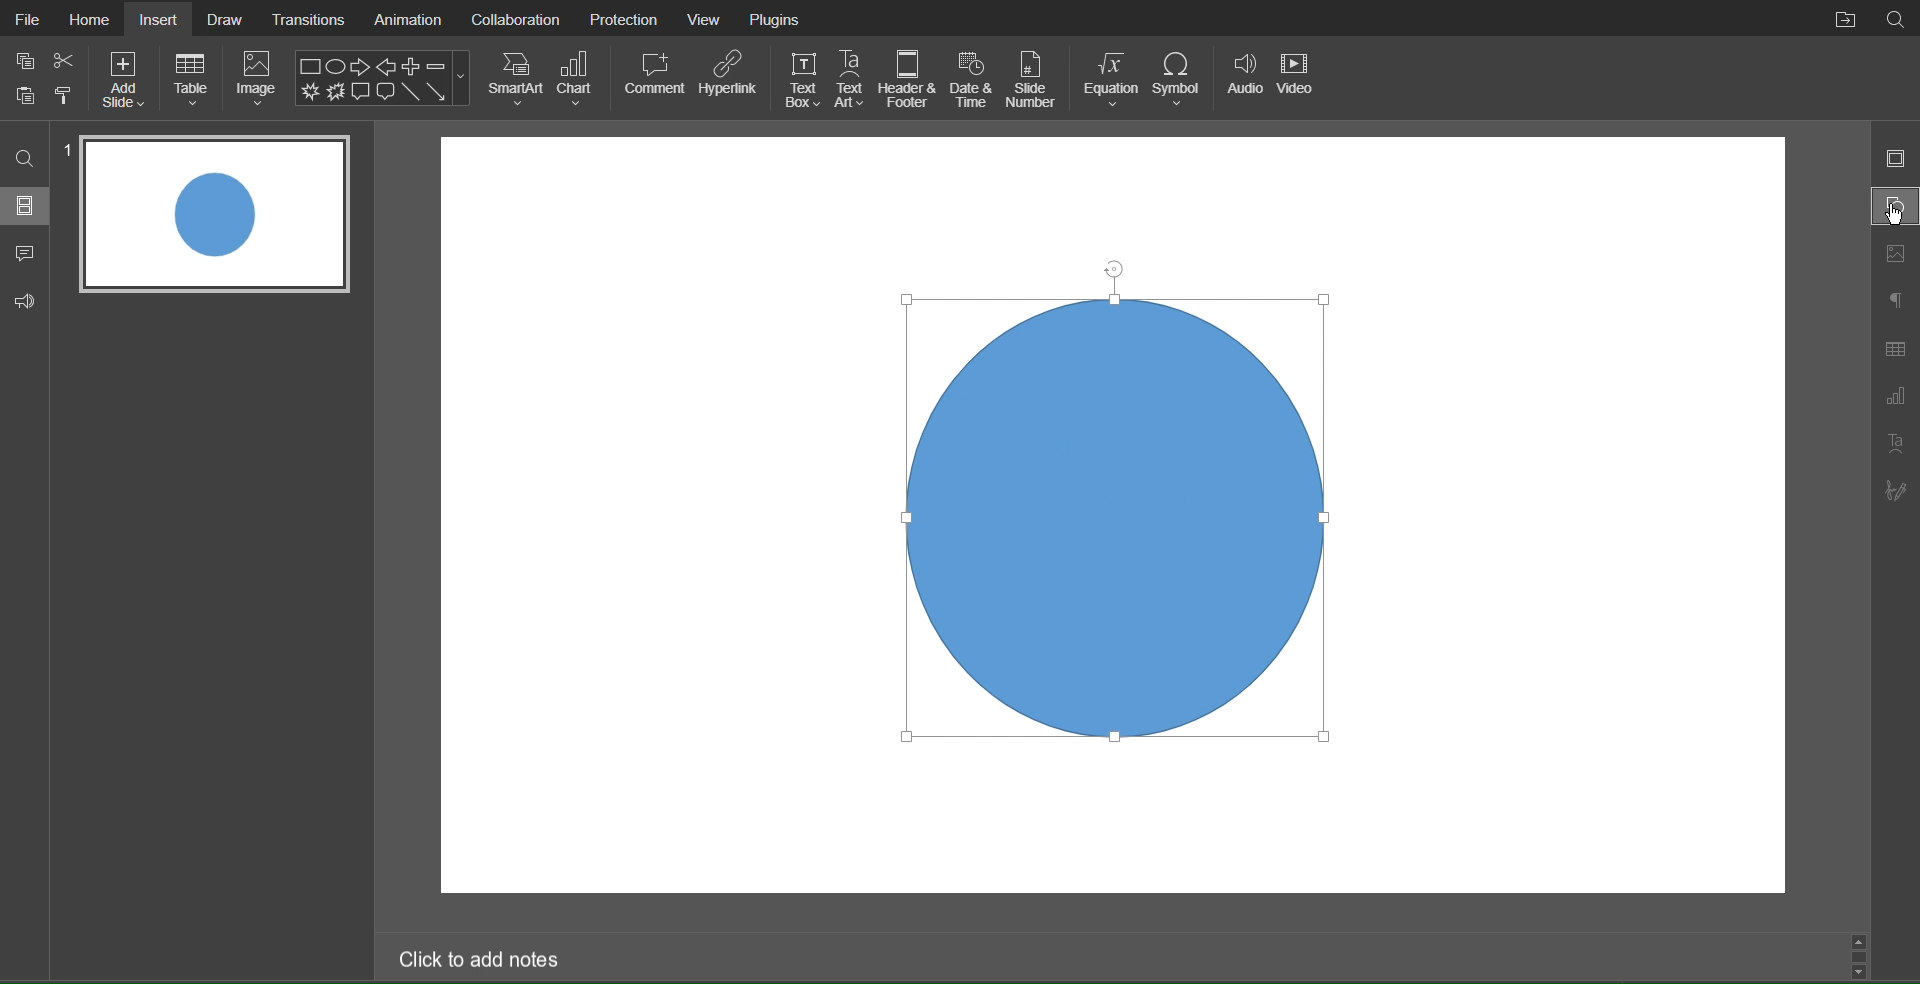  Describe the element at coordinates (23, 298) in the screenshot. I see `Feedback and Support` at that location.